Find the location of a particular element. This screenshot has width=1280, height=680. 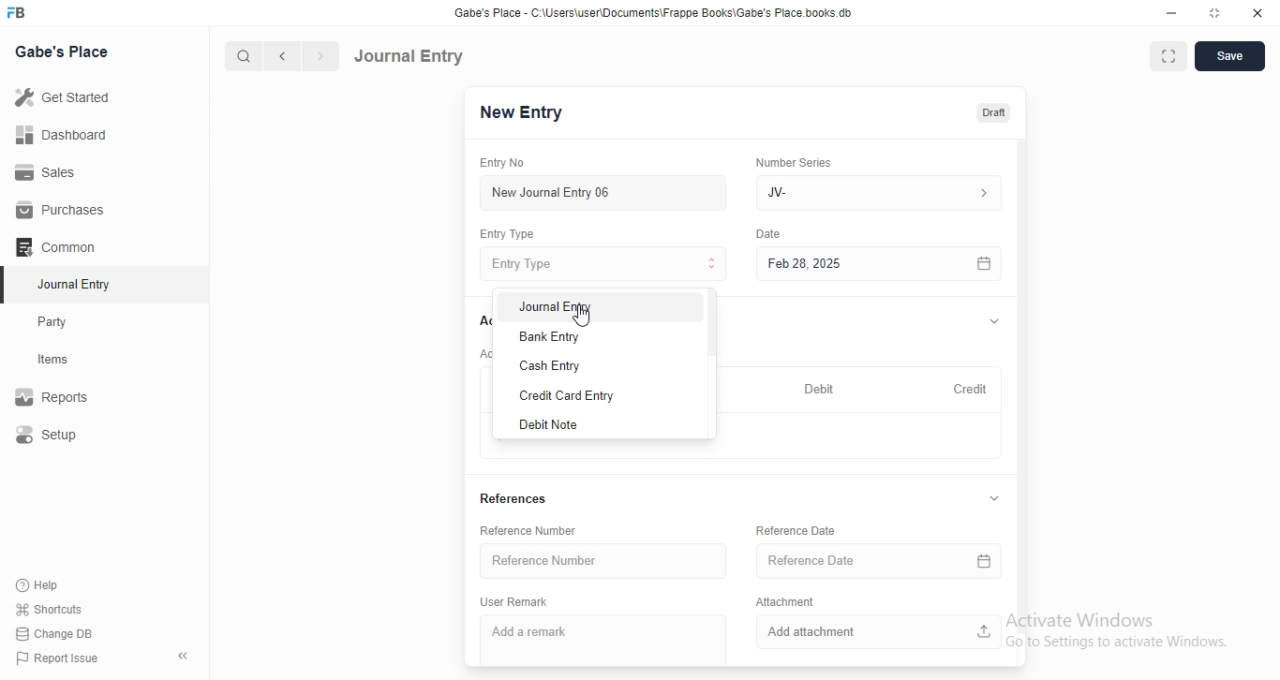

draft is located at coordinates (993, 114).